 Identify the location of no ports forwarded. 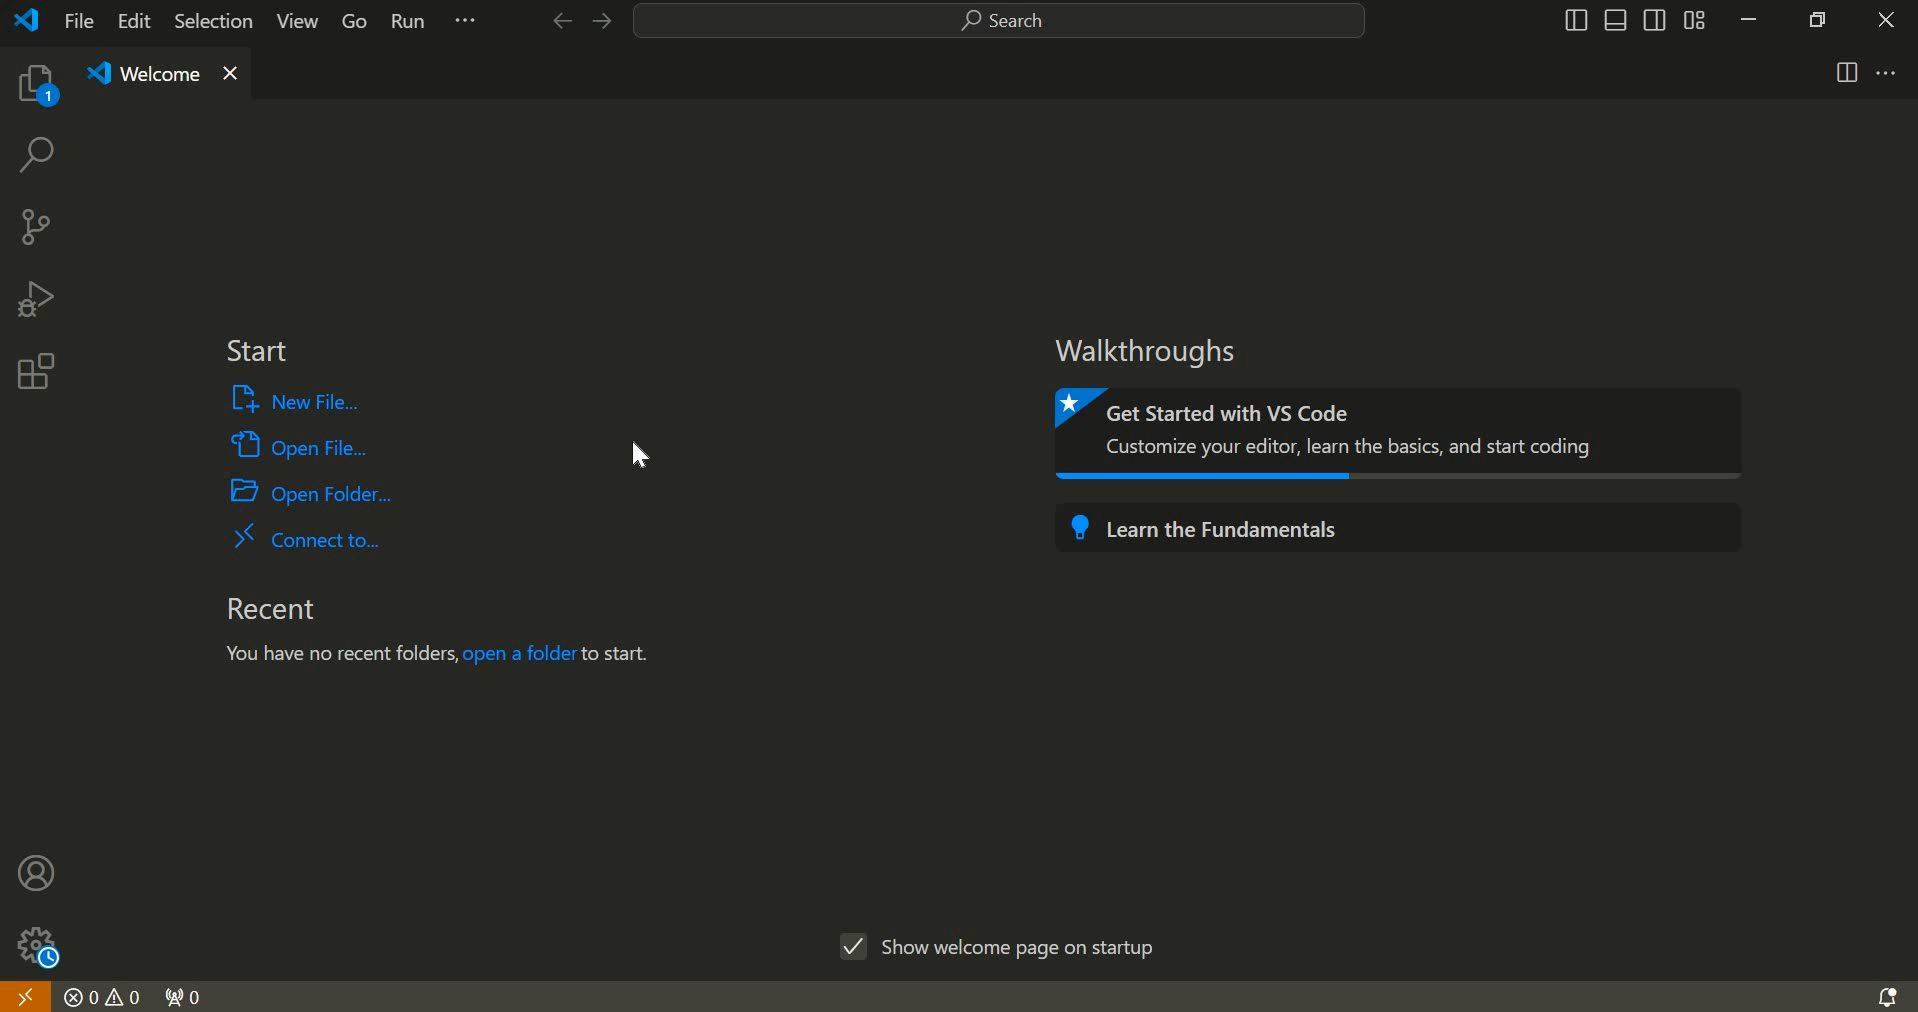
(184, 995).